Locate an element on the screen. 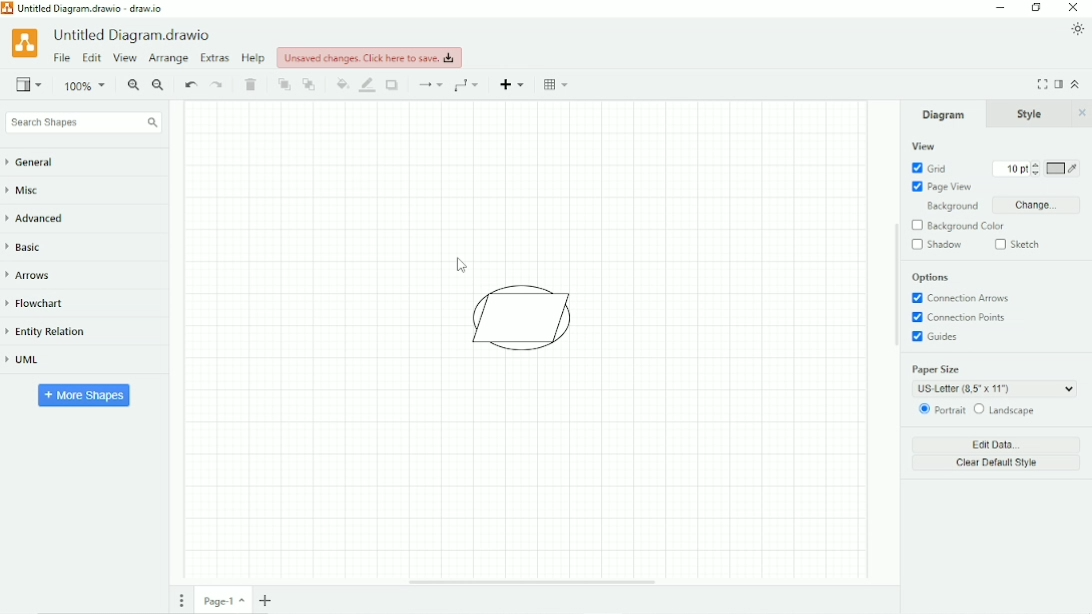 The image size is (1092, 614). Line color is located at coordinates (368, 85).